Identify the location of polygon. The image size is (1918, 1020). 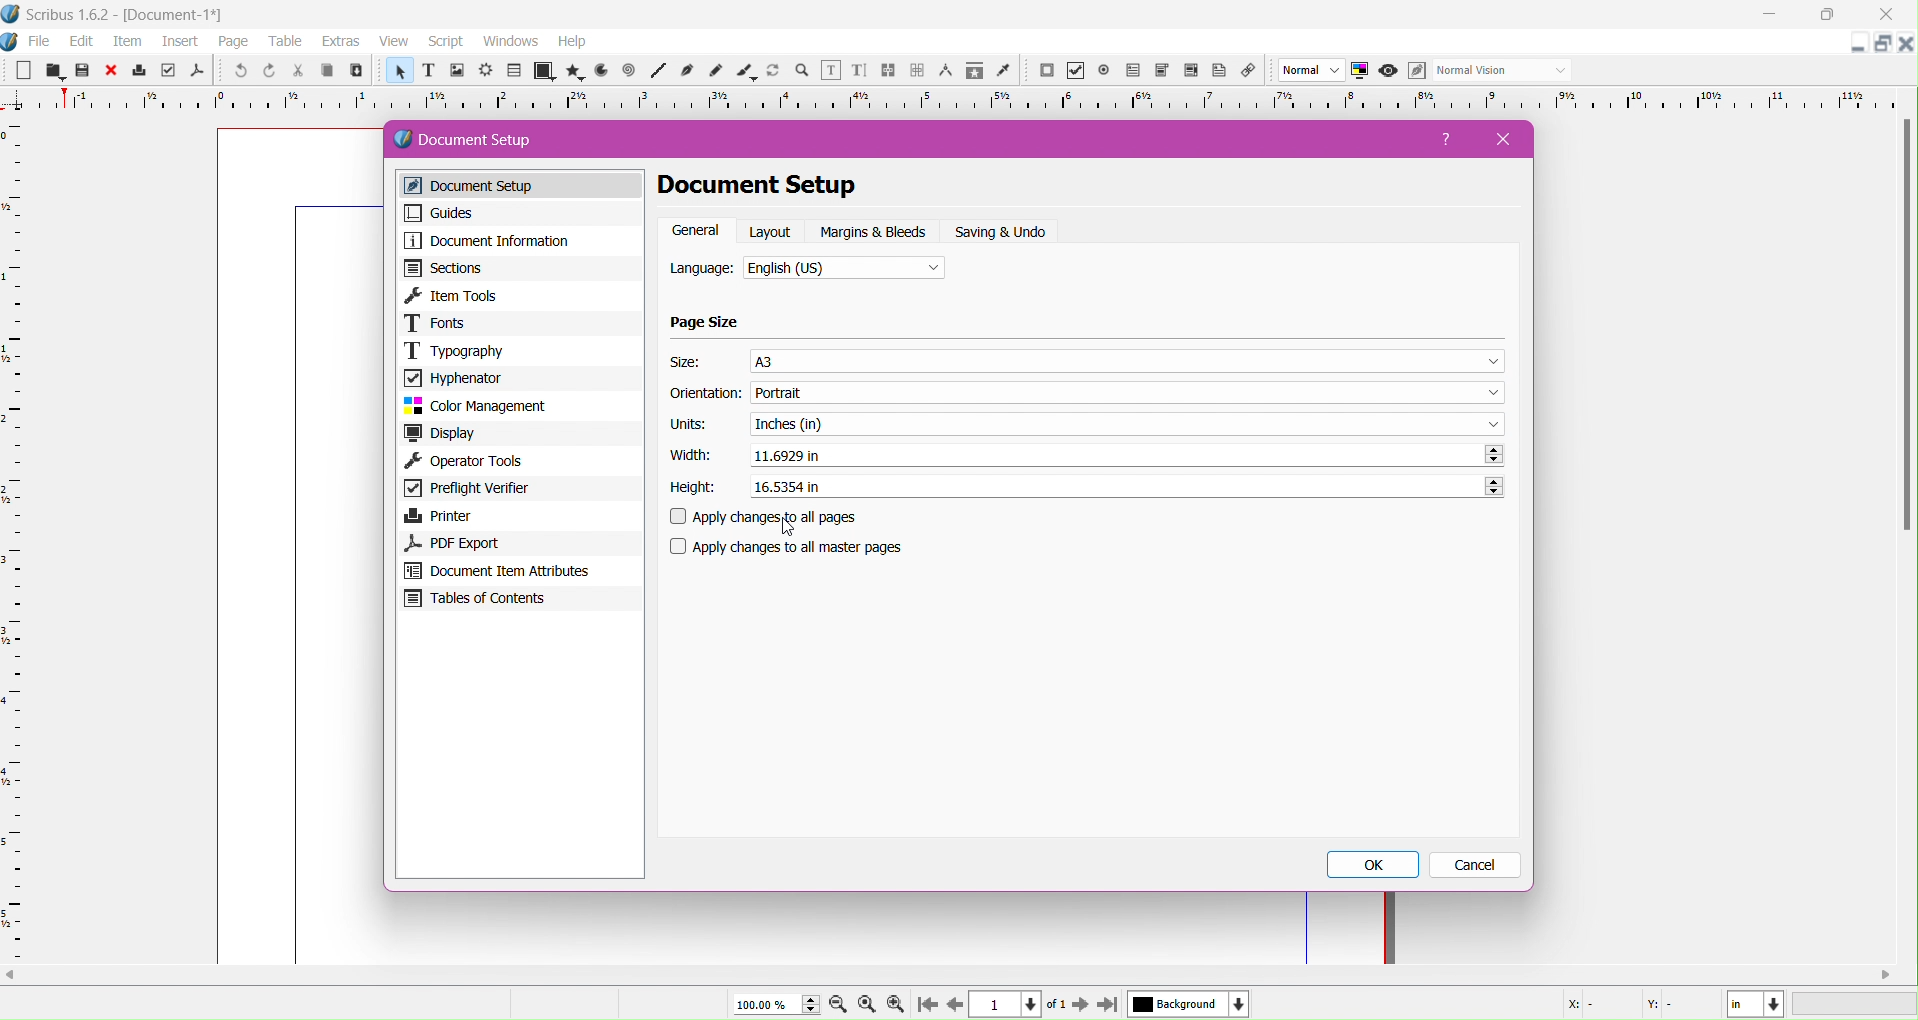
(569, 71).